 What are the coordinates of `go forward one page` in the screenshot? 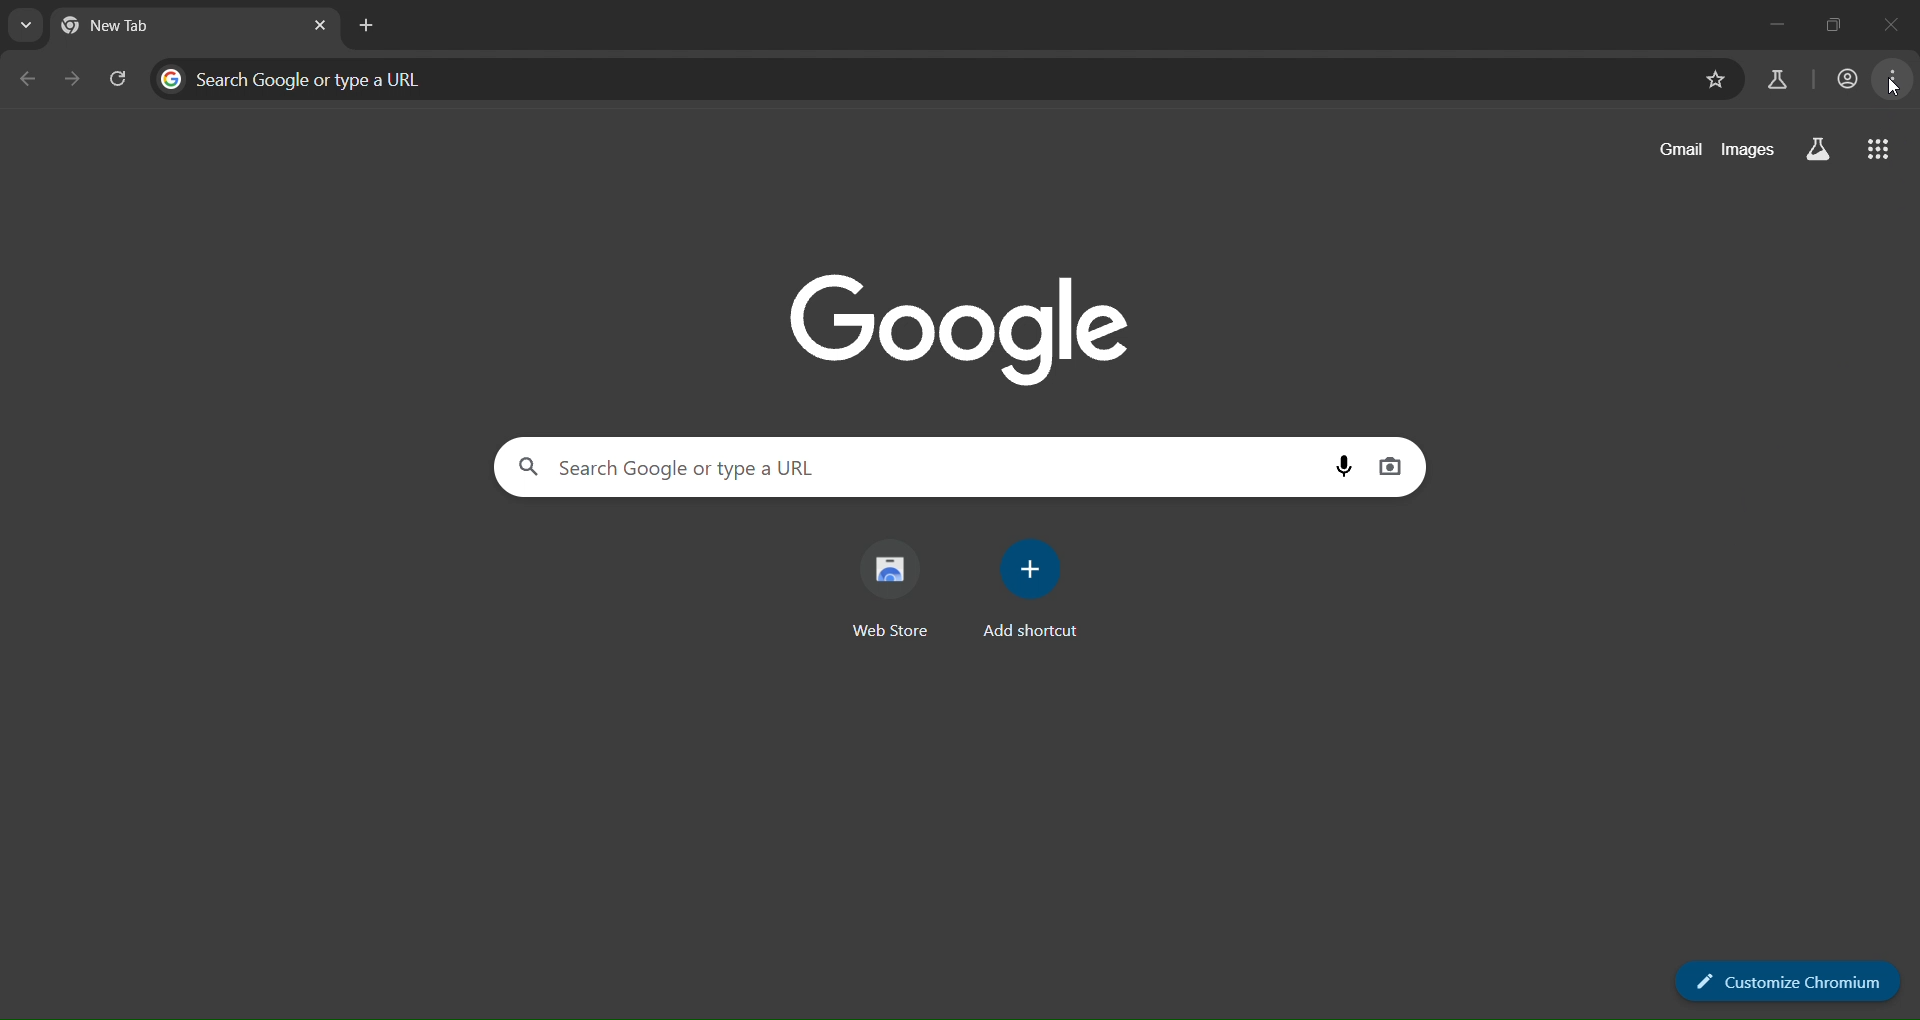 It's located at (73, 80).